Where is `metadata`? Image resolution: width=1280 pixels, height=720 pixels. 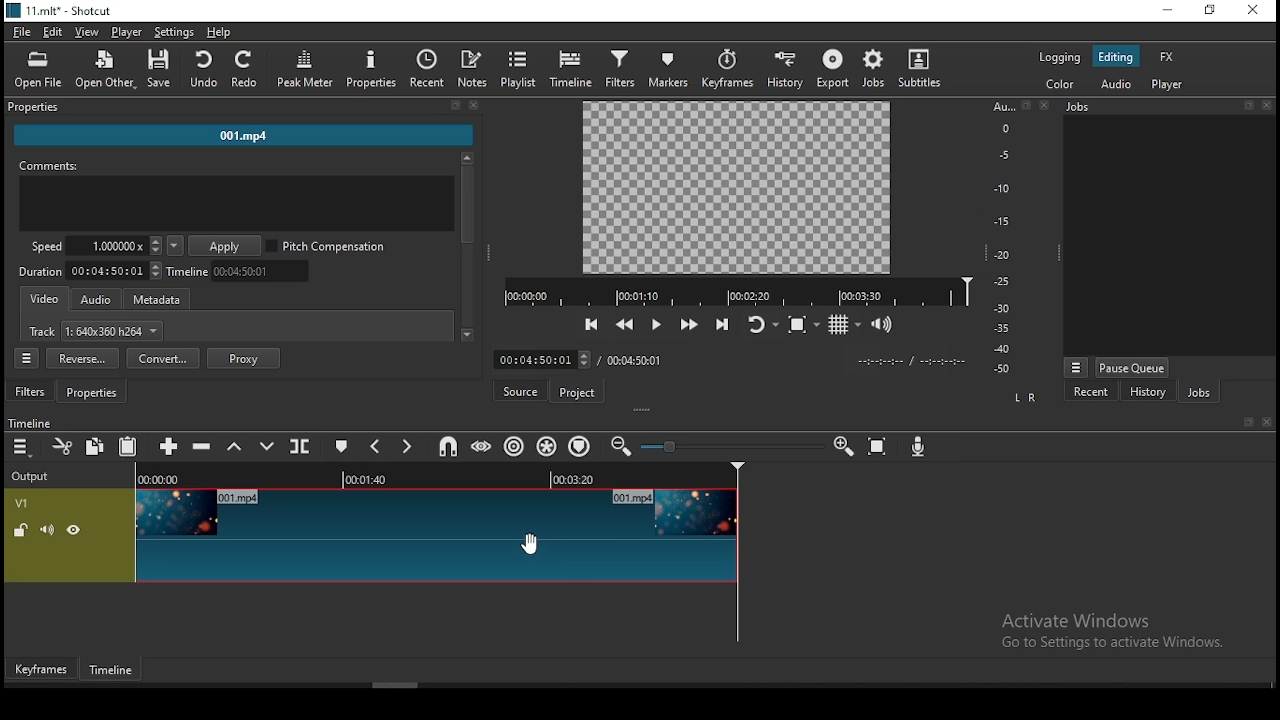 metadata is located at coordinates (159, 298).